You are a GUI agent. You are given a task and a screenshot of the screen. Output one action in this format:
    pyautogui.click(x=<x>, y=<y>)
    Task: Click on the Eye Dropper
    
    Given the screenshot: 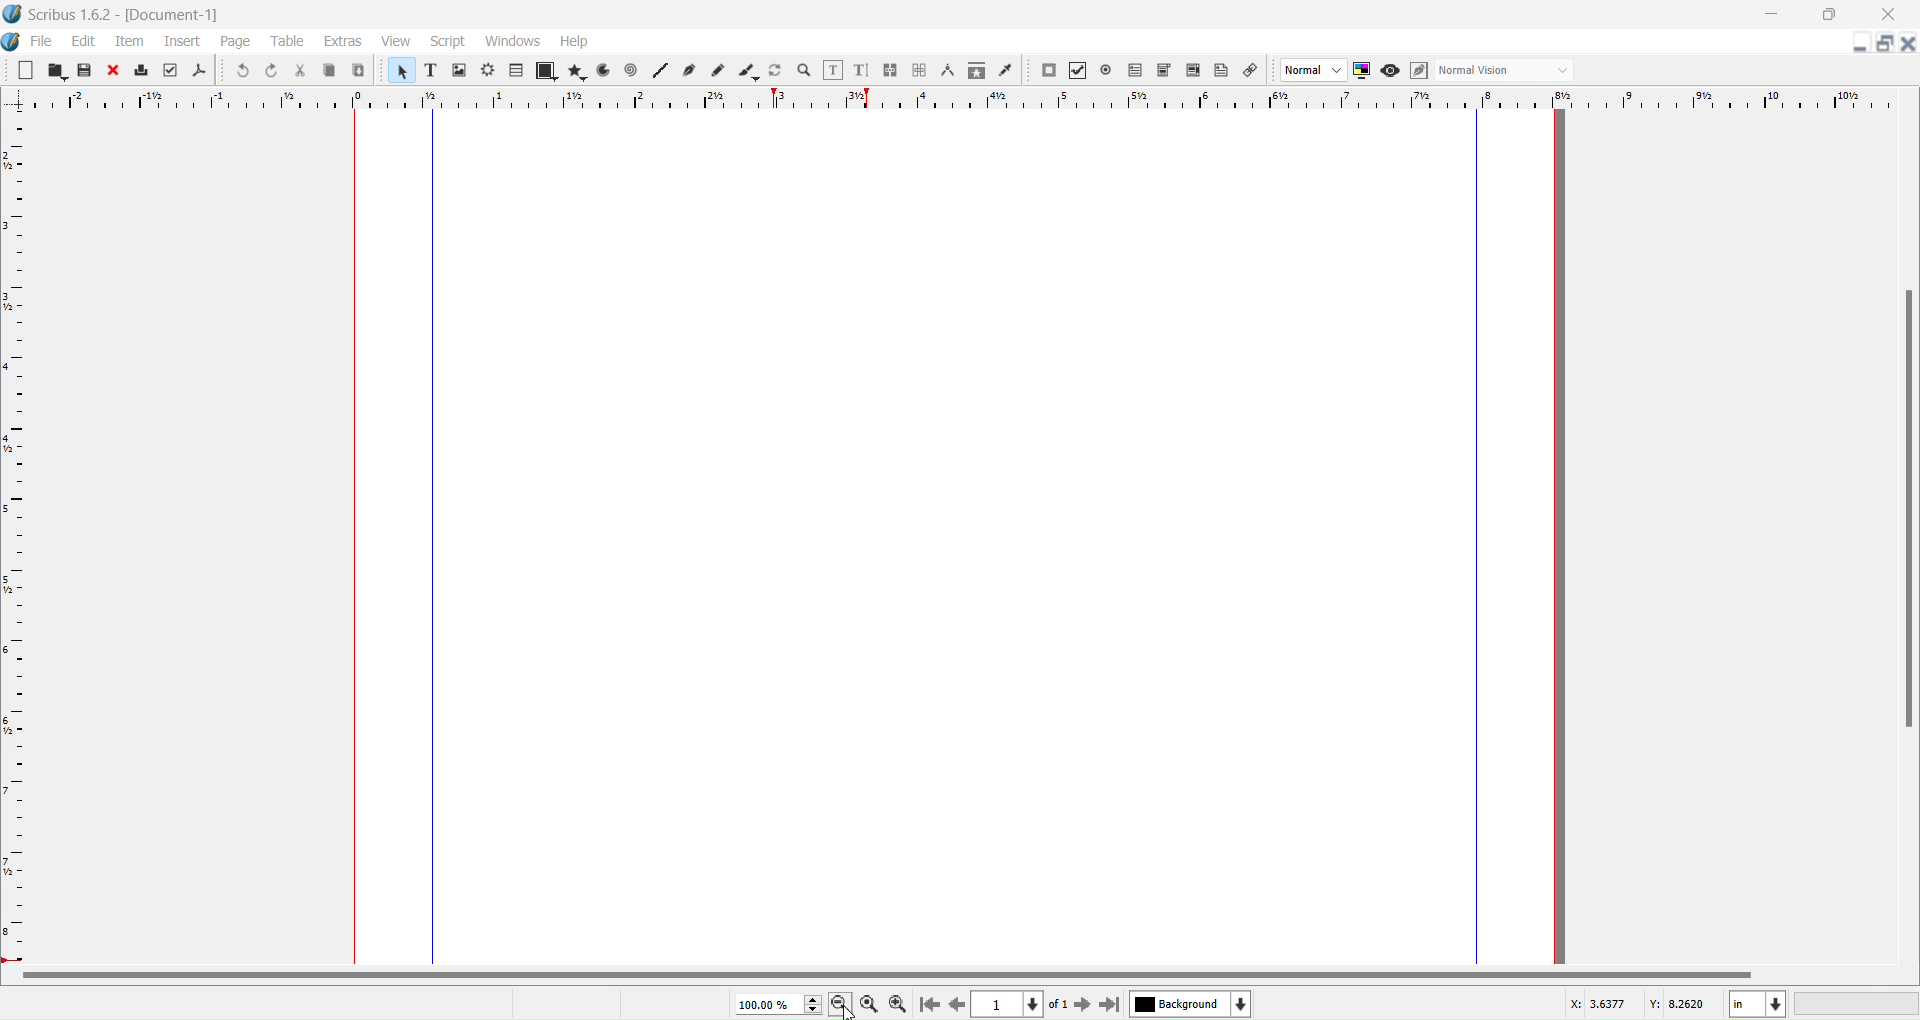 What is the action you would take?
    pyautogui.click(x=1007, y=70)
    